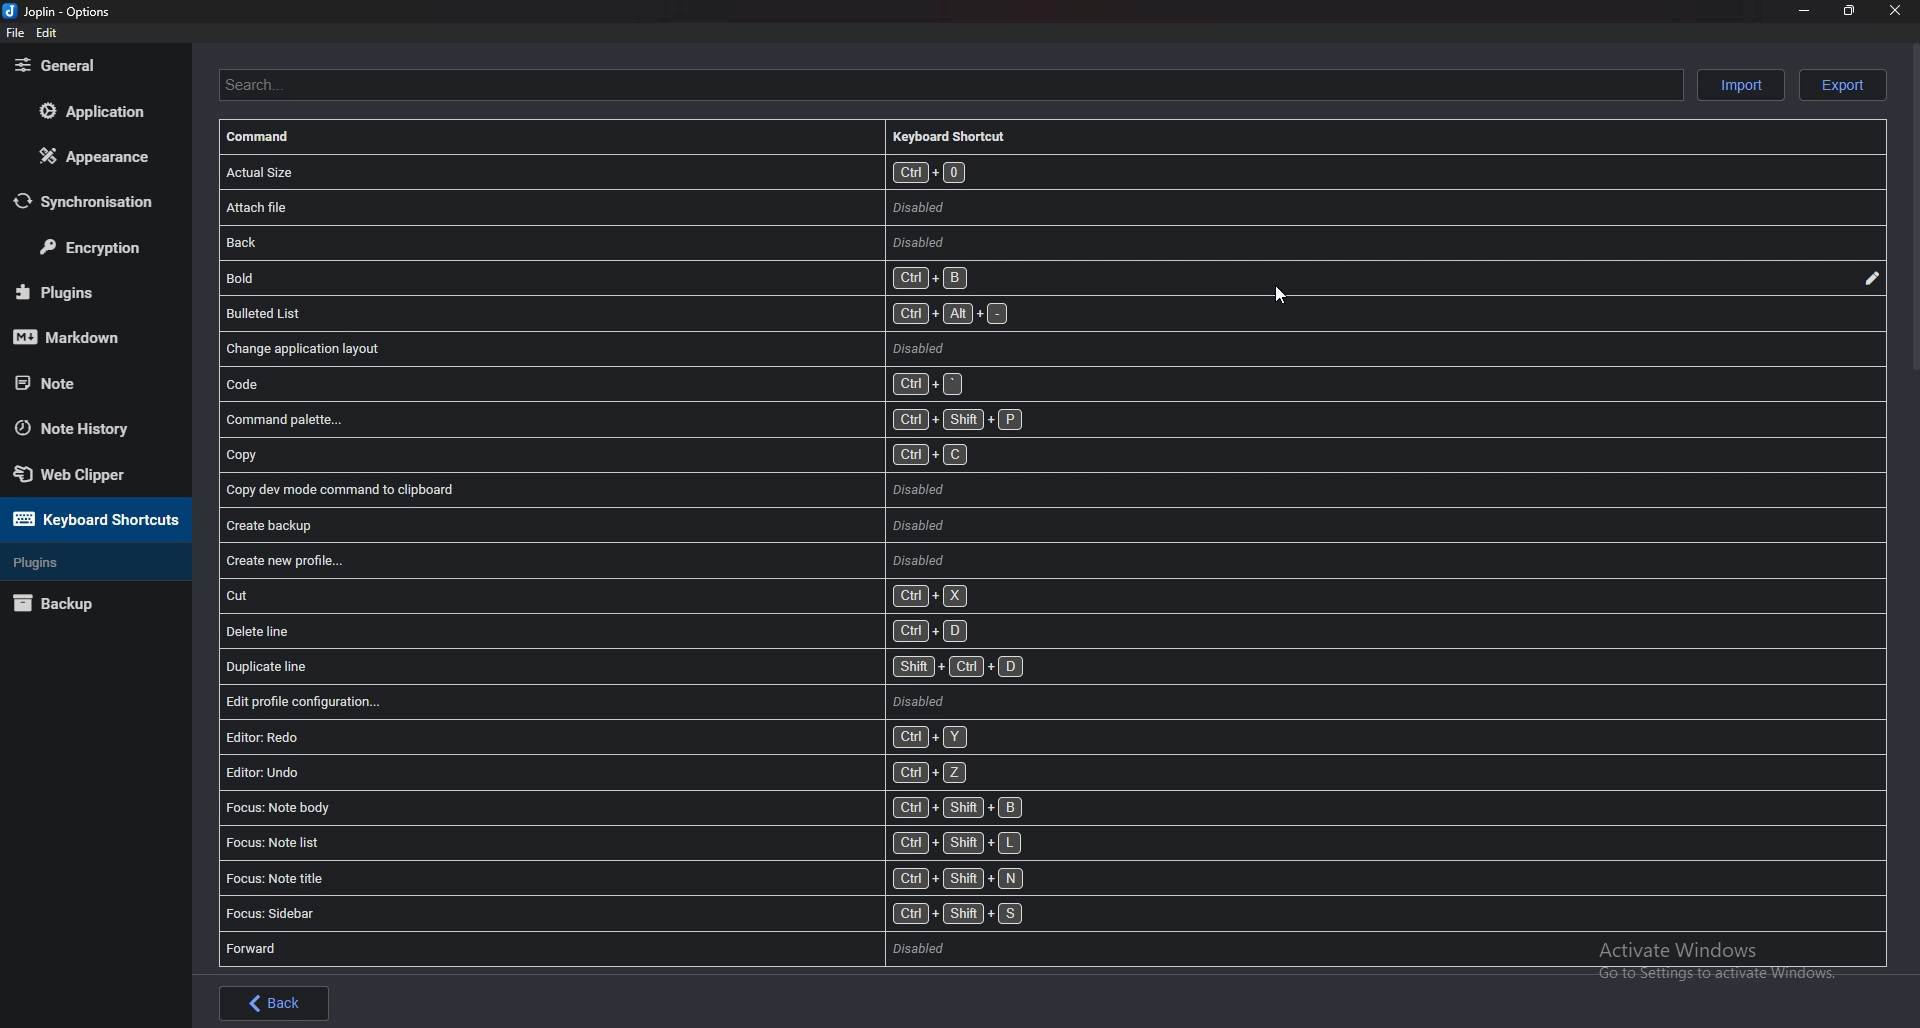 The height and width of the screenshot is (1028, 1920). I want to click on Note history, so click(90, 429).